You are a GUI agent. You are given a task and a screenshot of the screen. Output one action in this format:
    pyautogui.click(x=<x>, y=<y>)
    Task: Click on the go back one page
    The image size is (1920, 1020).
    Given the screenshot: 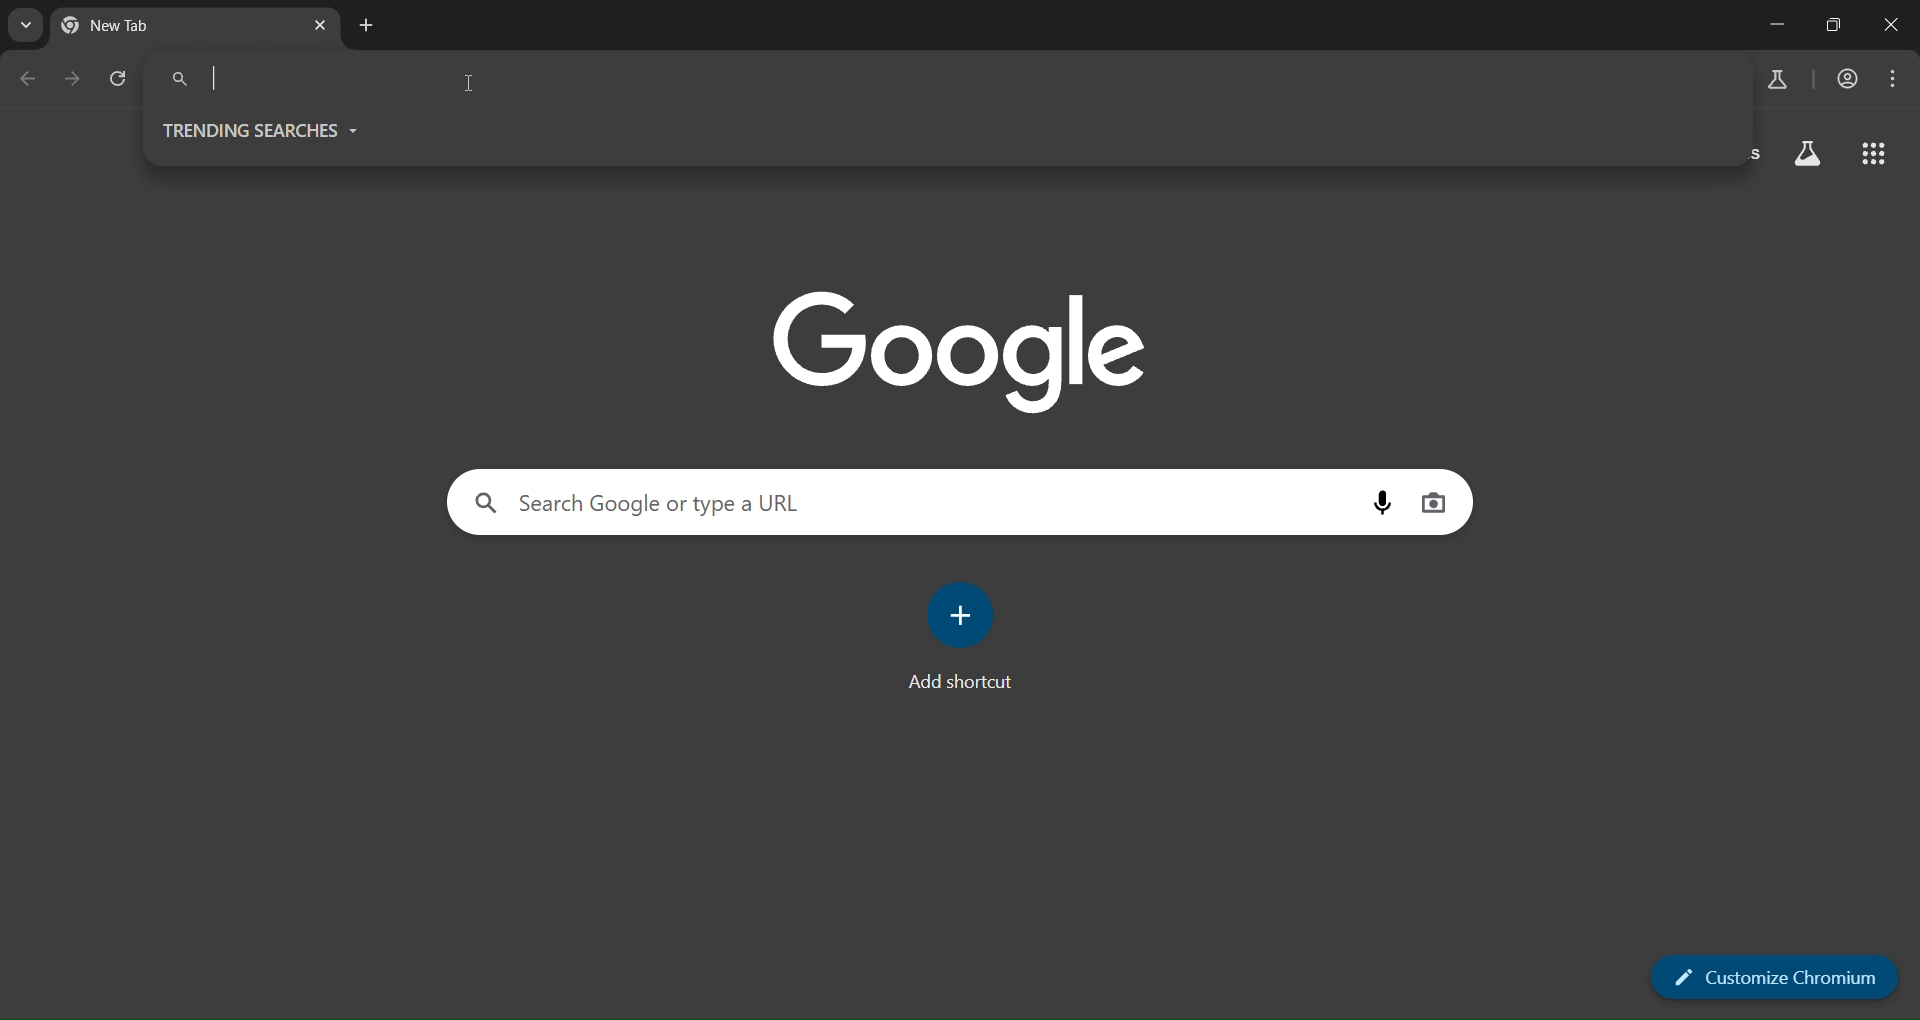 What is the action you would take?
    pyautogui.click(x=31, y=77)
    